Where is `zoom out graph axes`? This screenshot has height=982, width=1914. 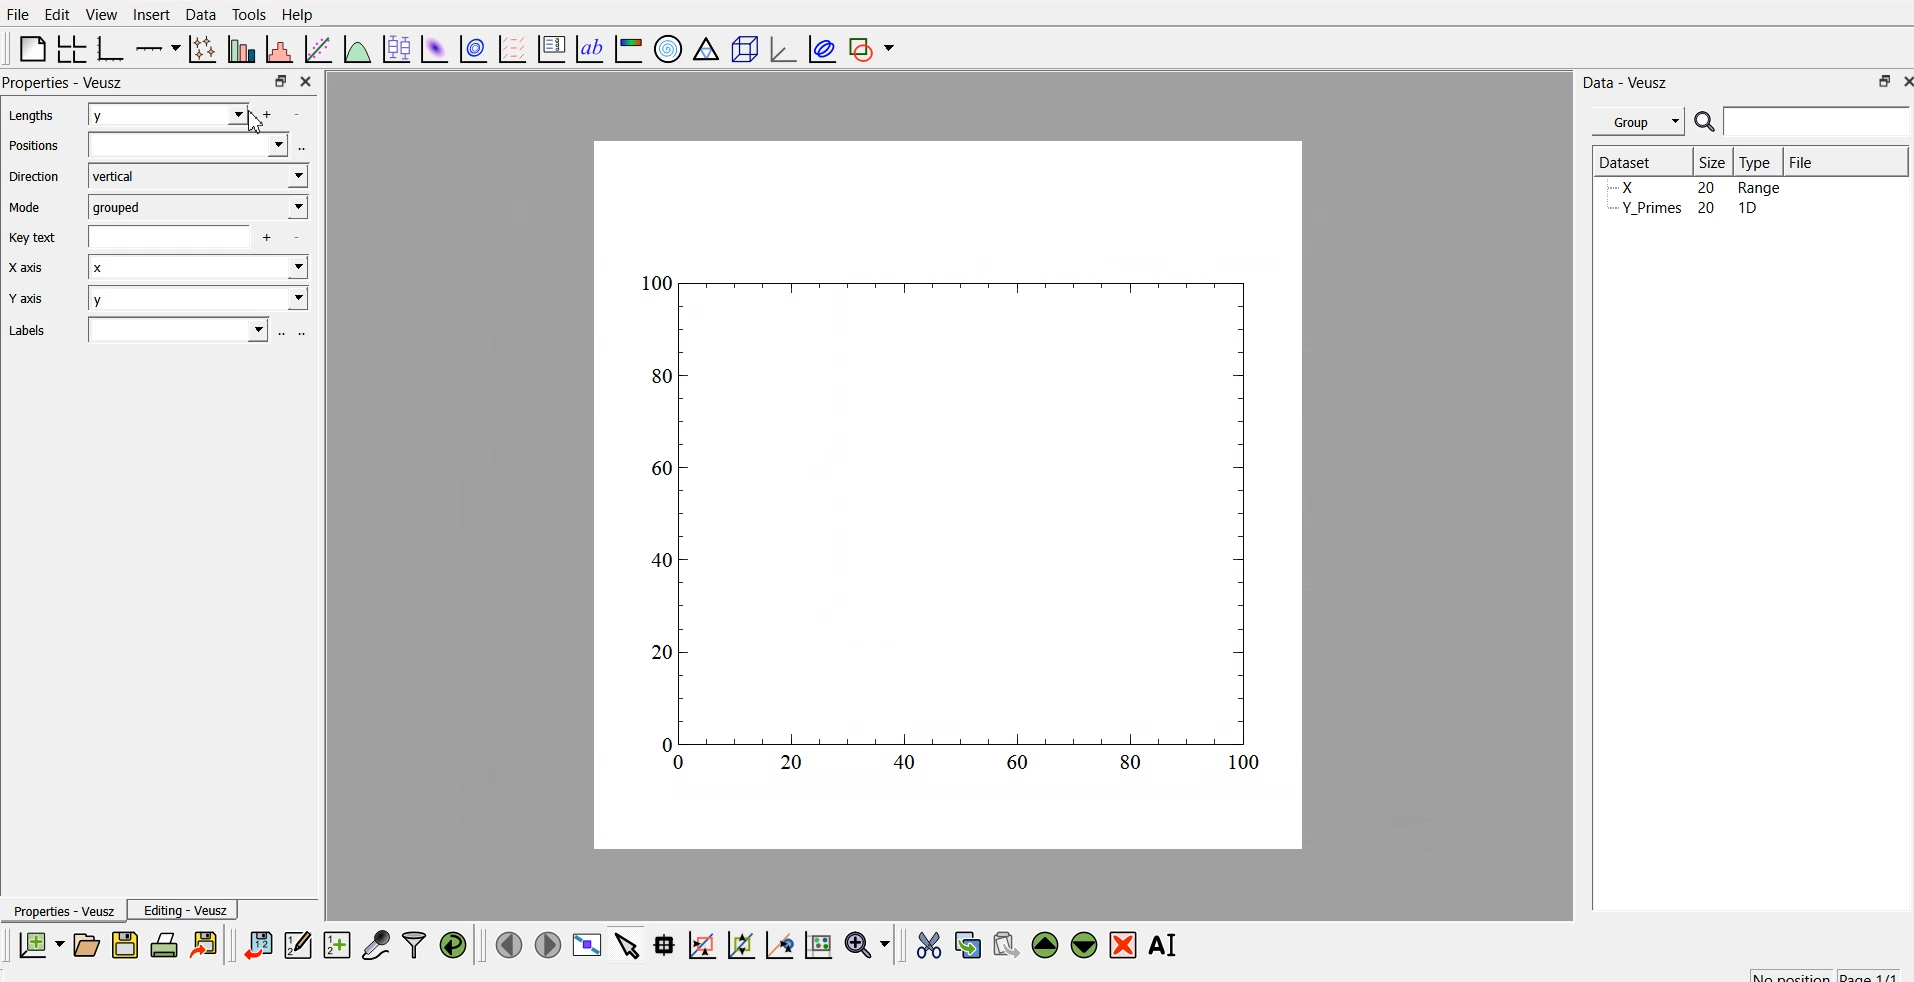
zoom out graph axes is located at coordinates (777, 944).